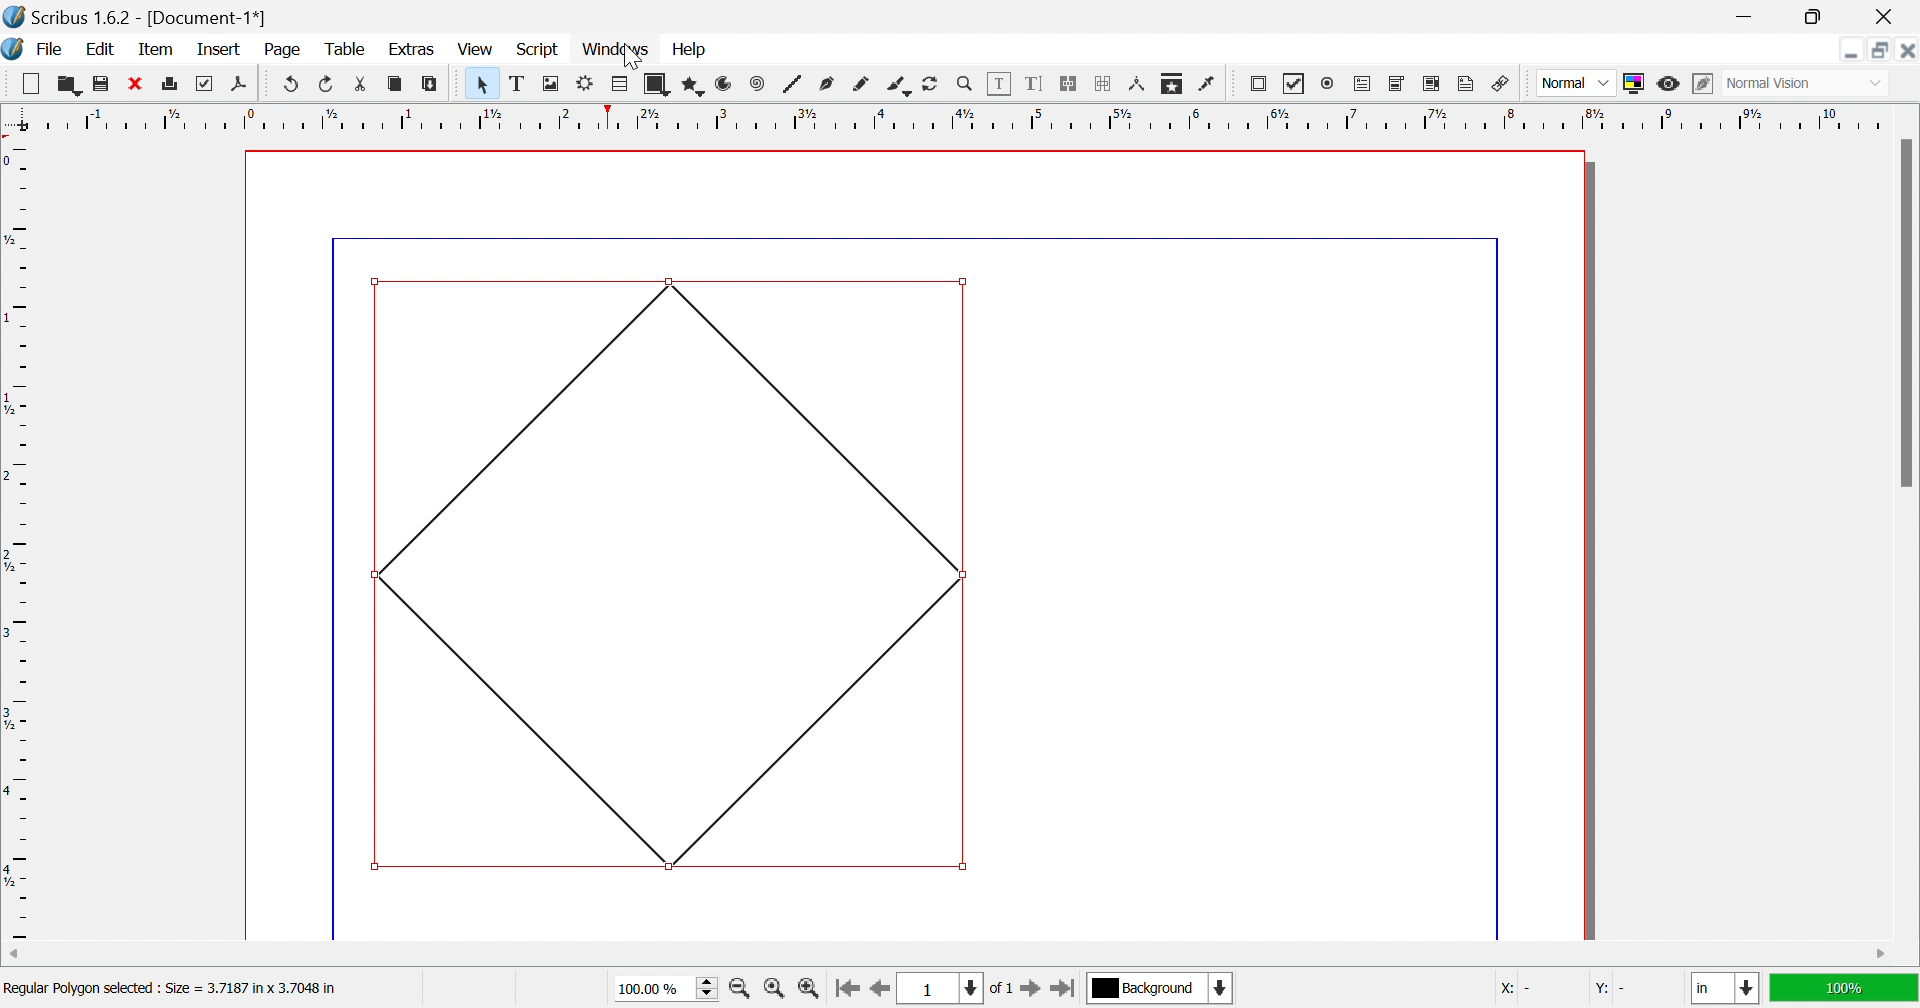 This screenshot has width=1920, height=1008. I want to click on Calligraphic line, so click(898, 87).